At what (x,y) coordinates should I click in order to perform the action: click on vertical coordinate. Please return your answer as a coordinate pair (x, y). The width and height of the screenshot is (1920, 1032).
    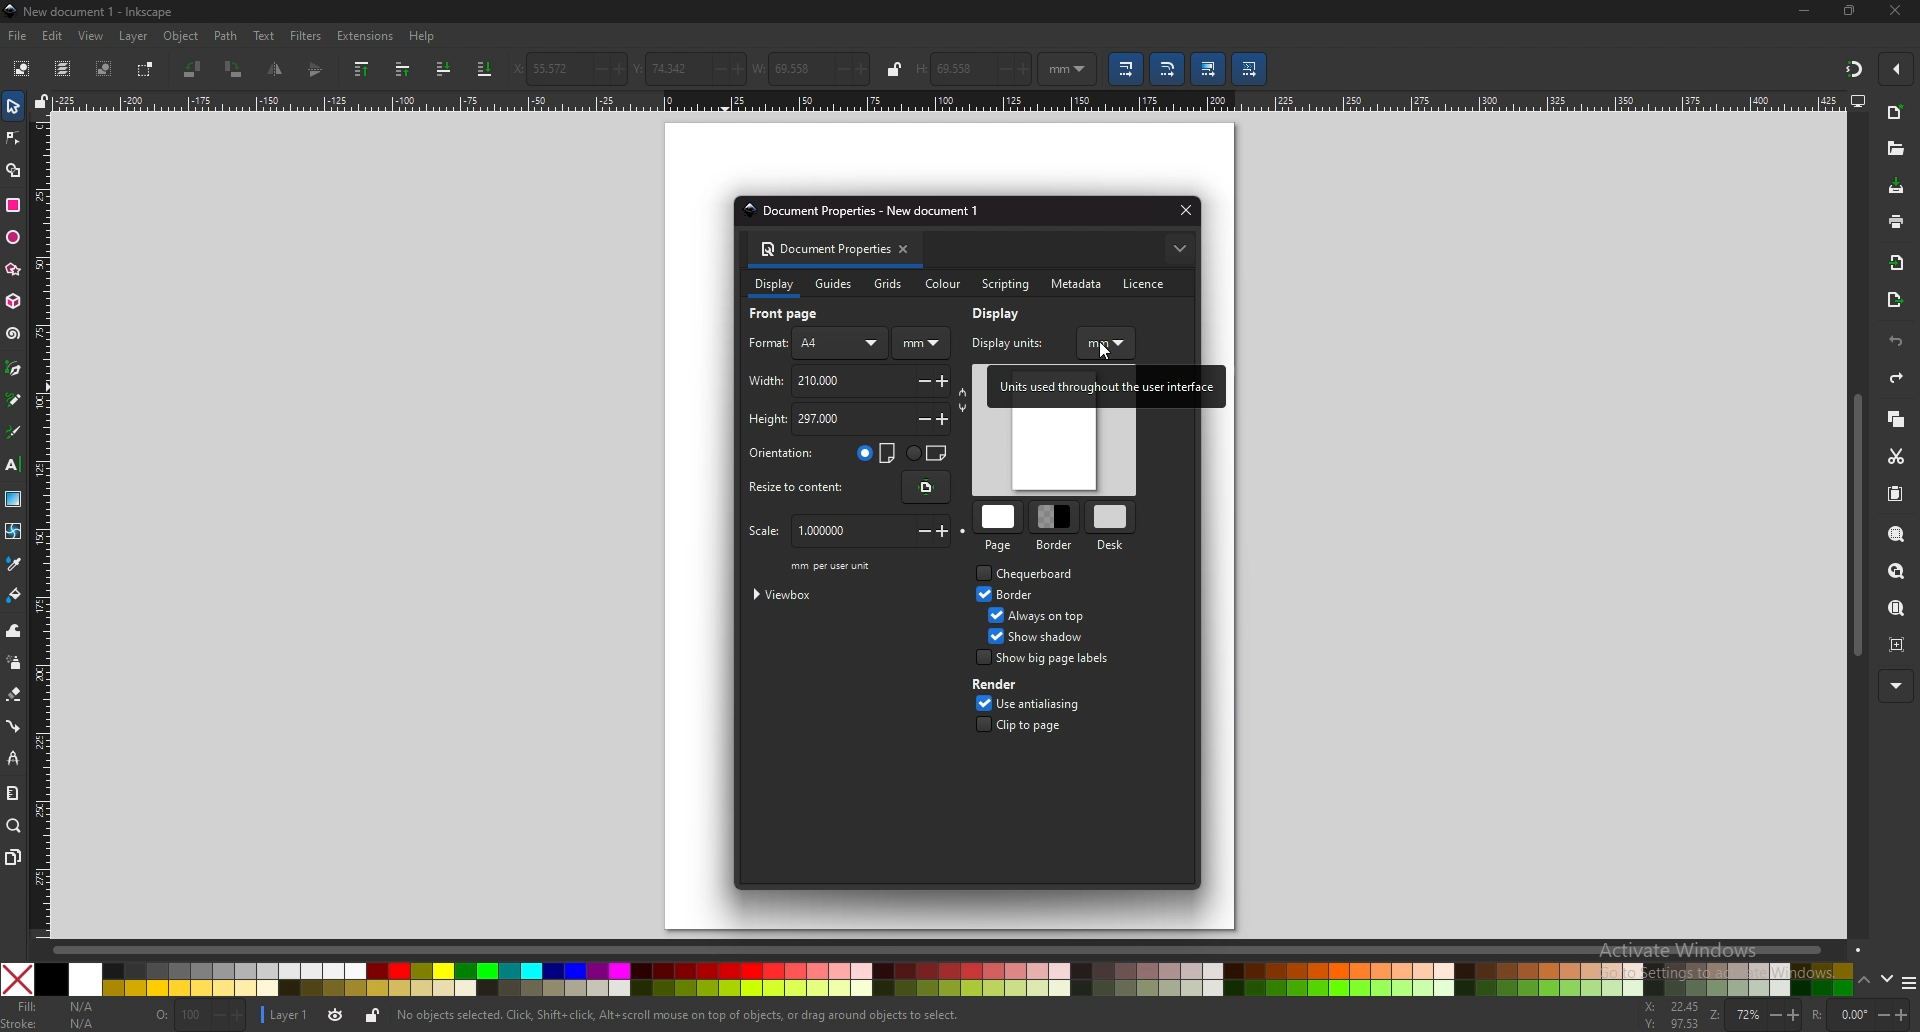
    Looking at the image, I should click on (660, 69).